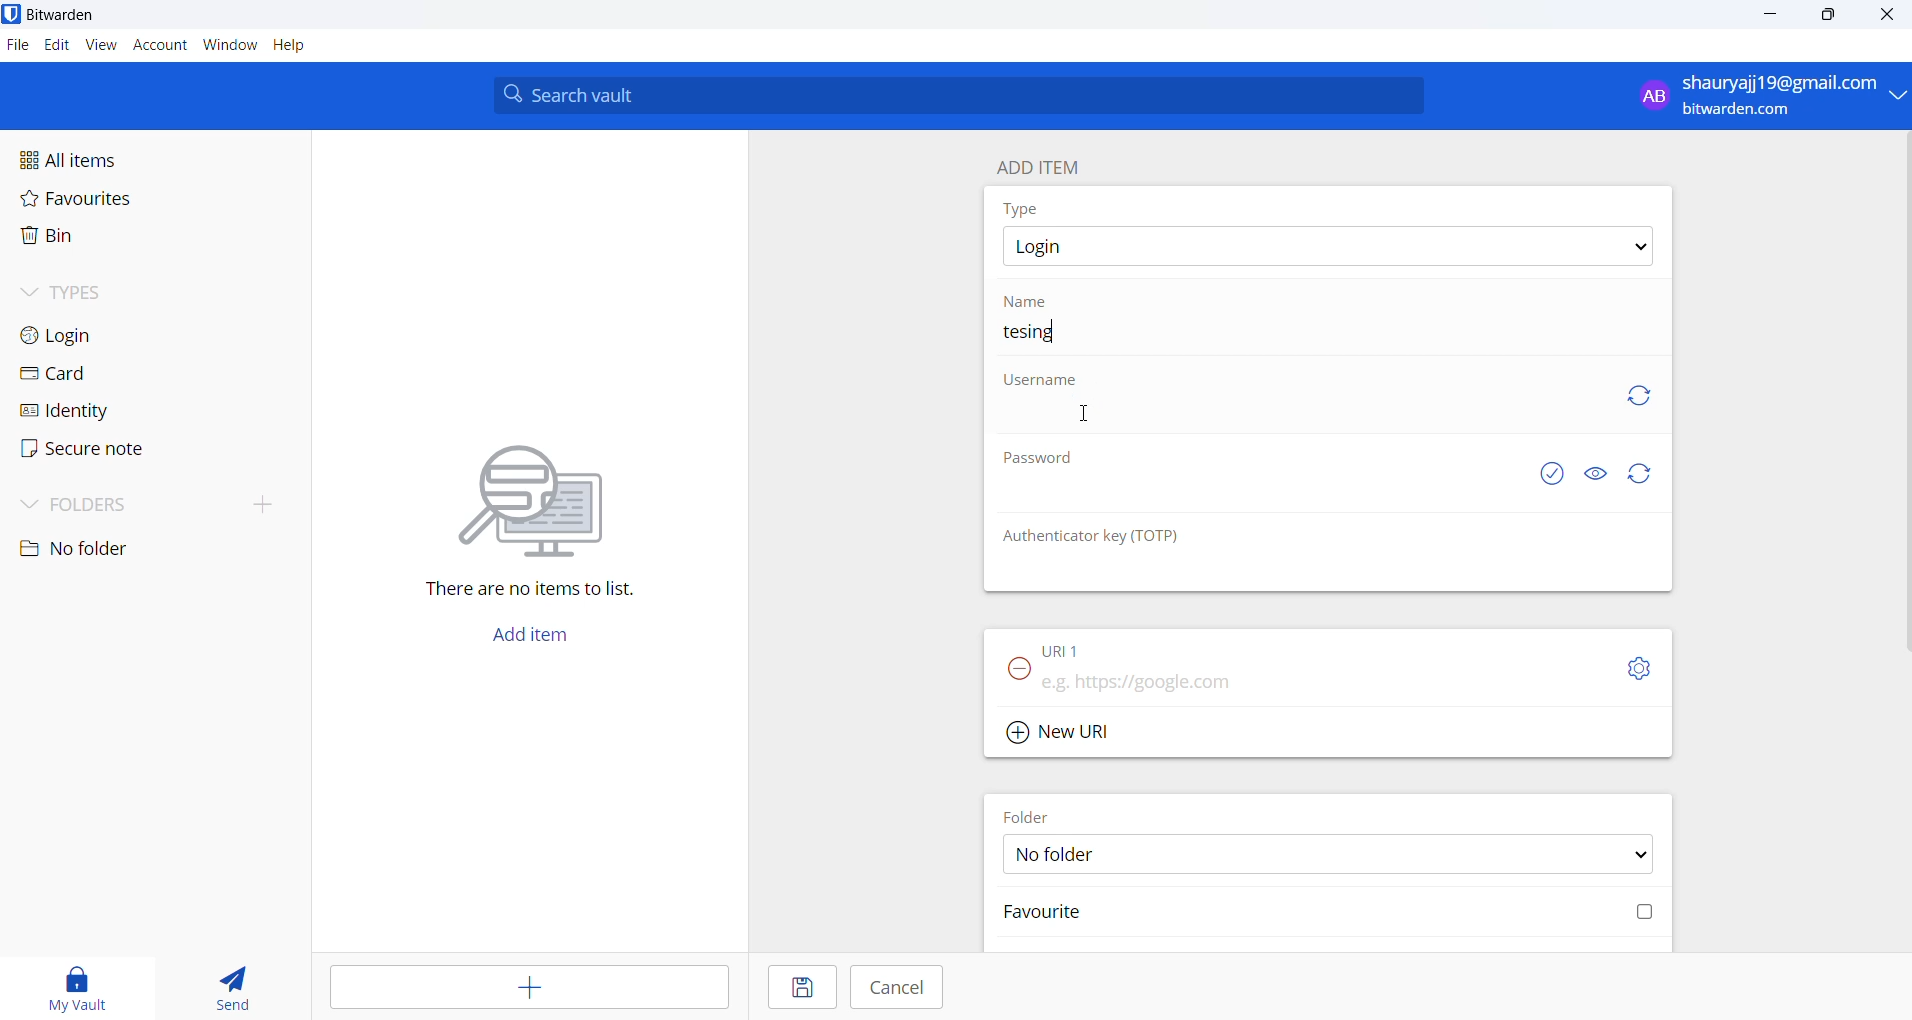  Describe the element at coordinates (800, 987) in the screenshot. I see `save` at that location.